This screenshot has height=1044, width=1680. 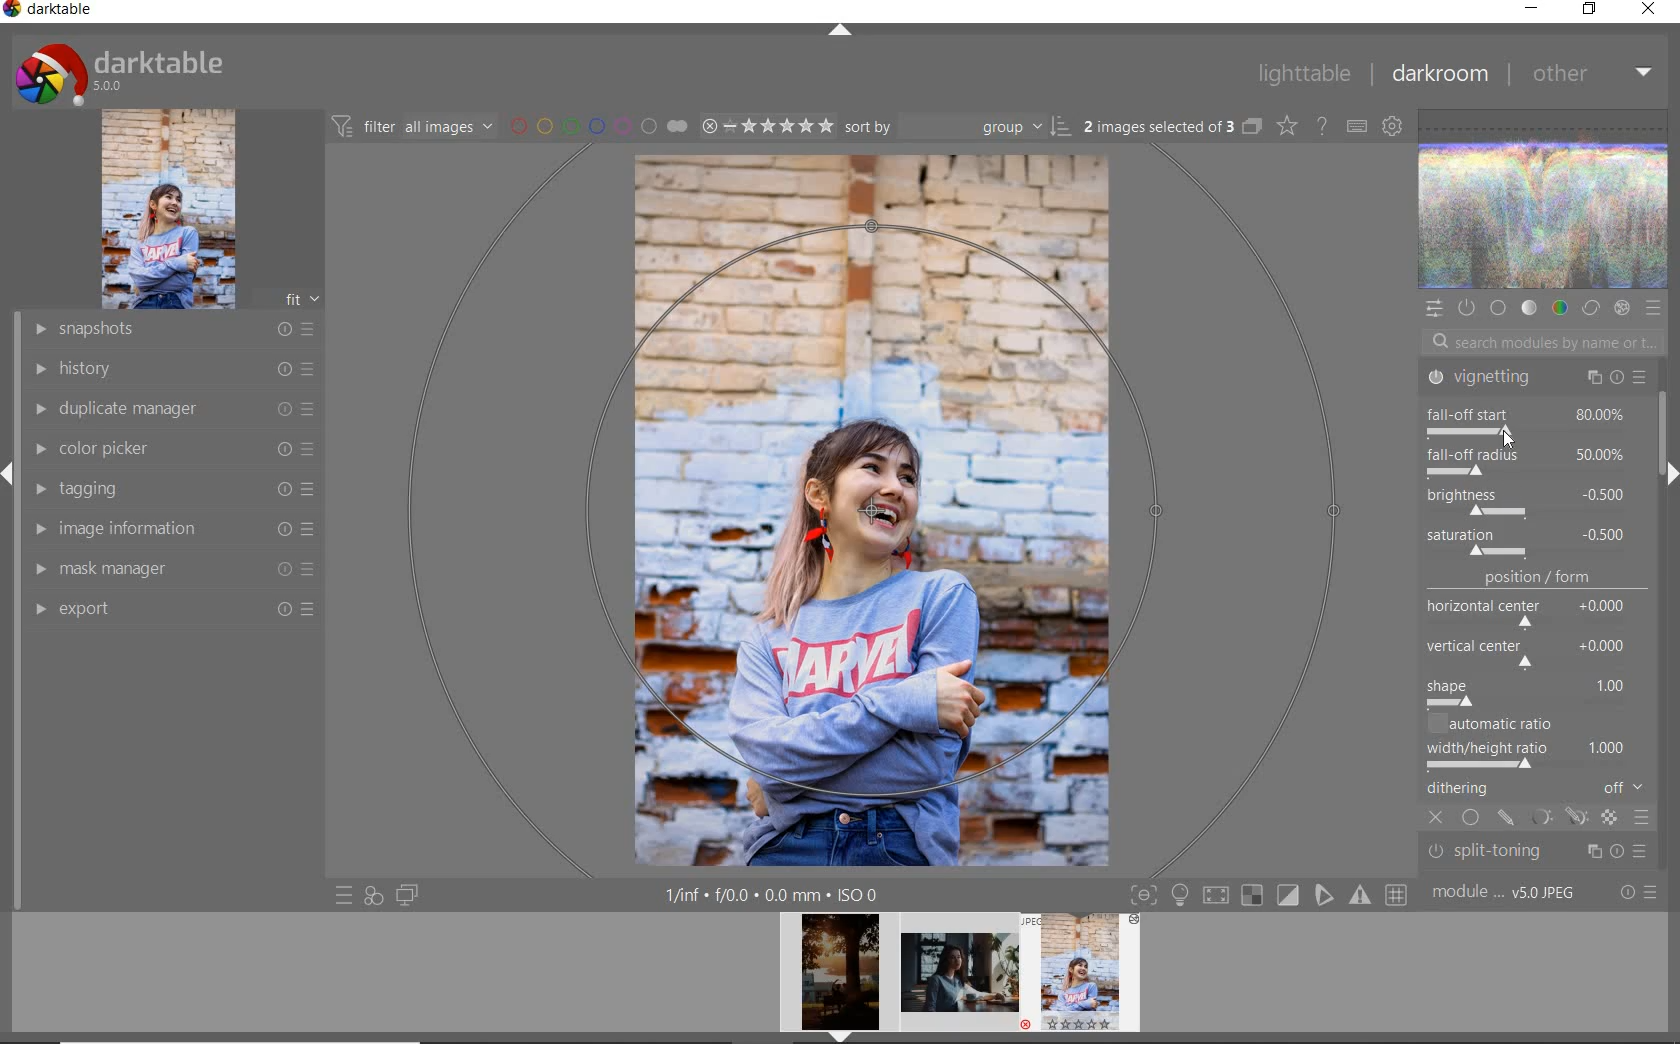 What do you see at coordinates (301, 296) in the screenshot?
I see `frt` at bounding box center [301, 296].